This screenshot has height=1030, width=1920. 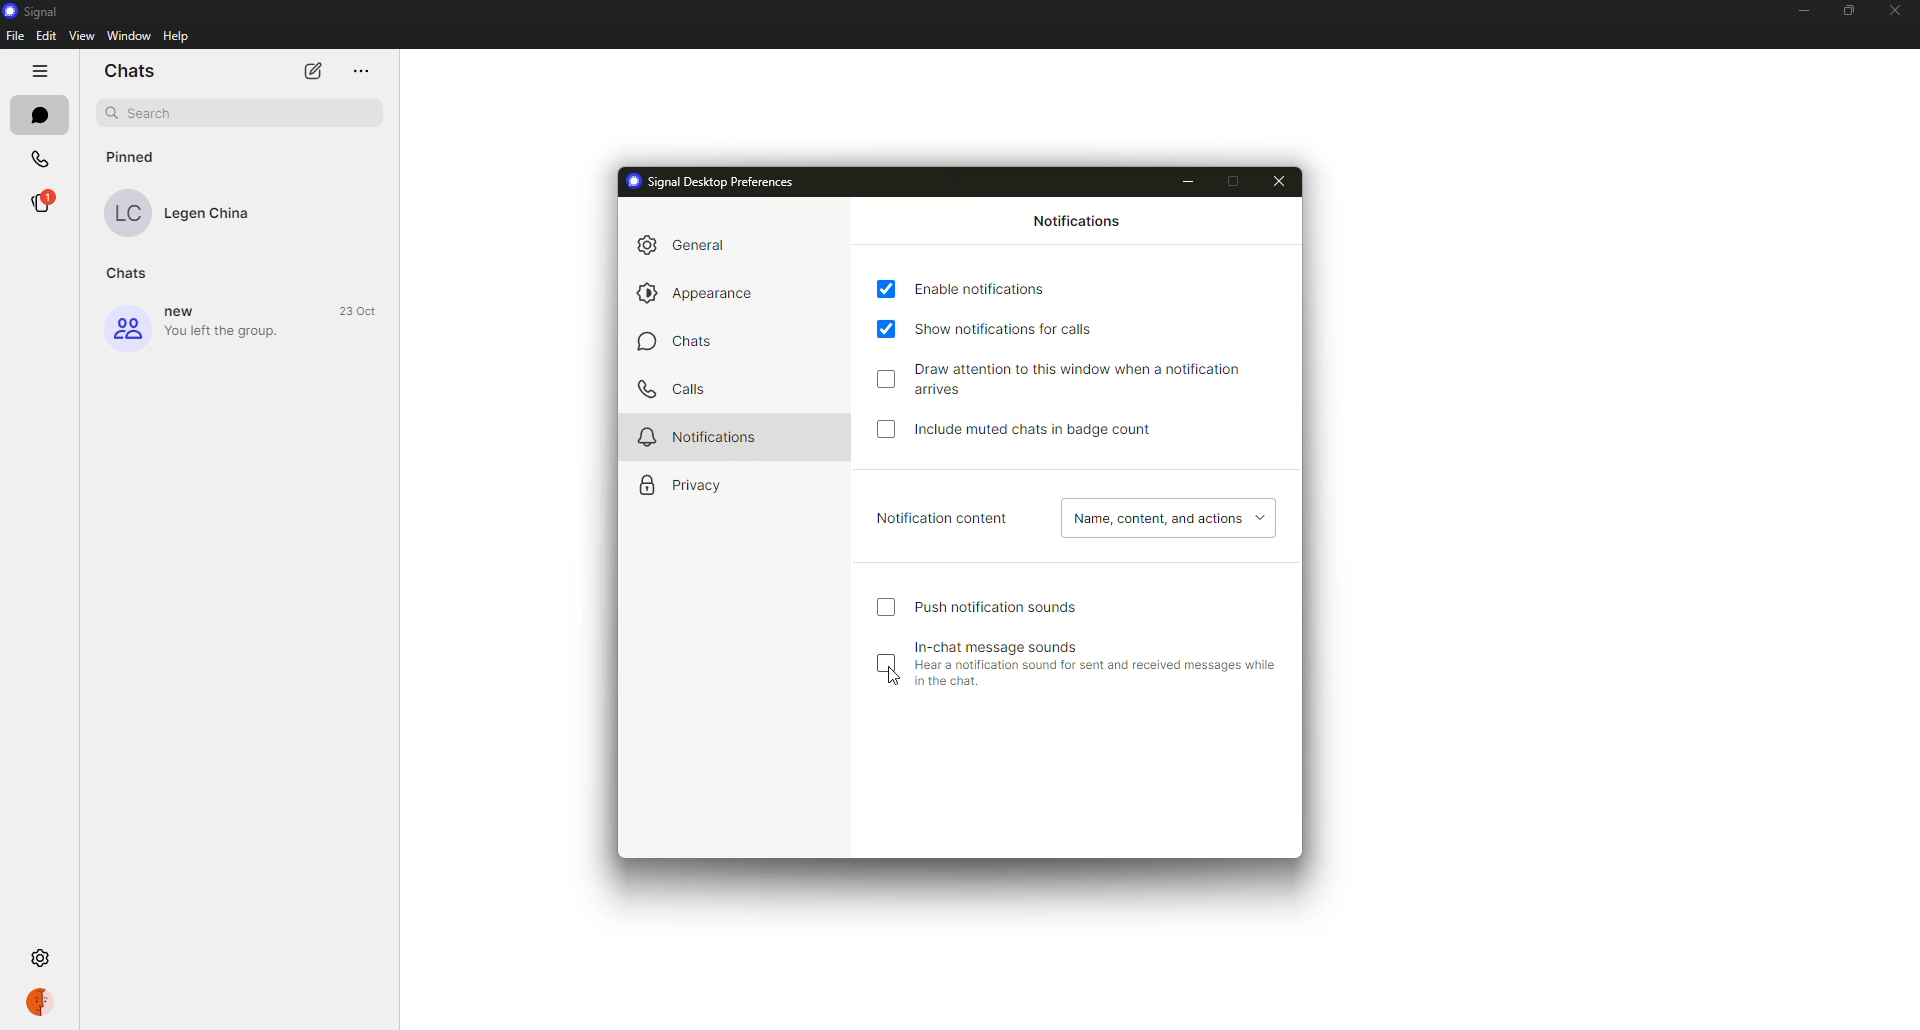 What do you see at coordinates (40, 160) in the screenshot?
I see `Calls` at bounding box center [40, 160].